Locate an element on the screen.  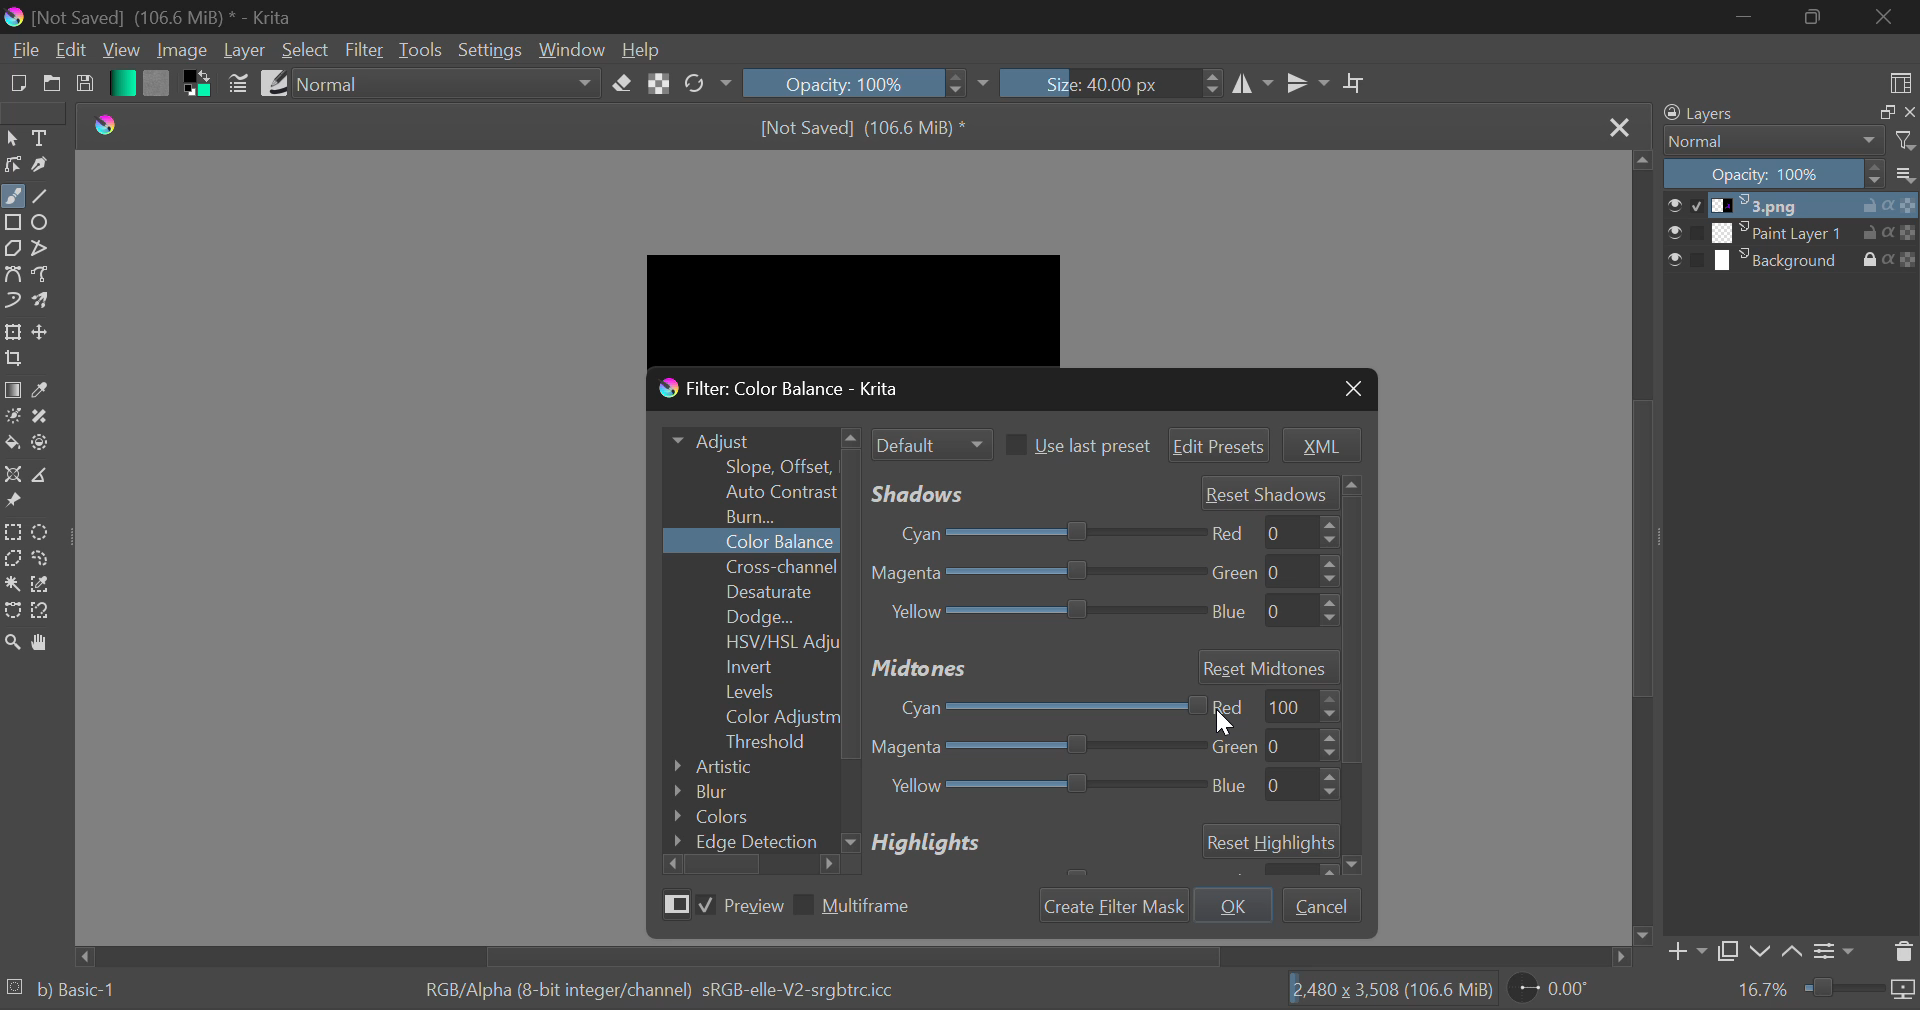
Select is located at coordinates (12, 140).